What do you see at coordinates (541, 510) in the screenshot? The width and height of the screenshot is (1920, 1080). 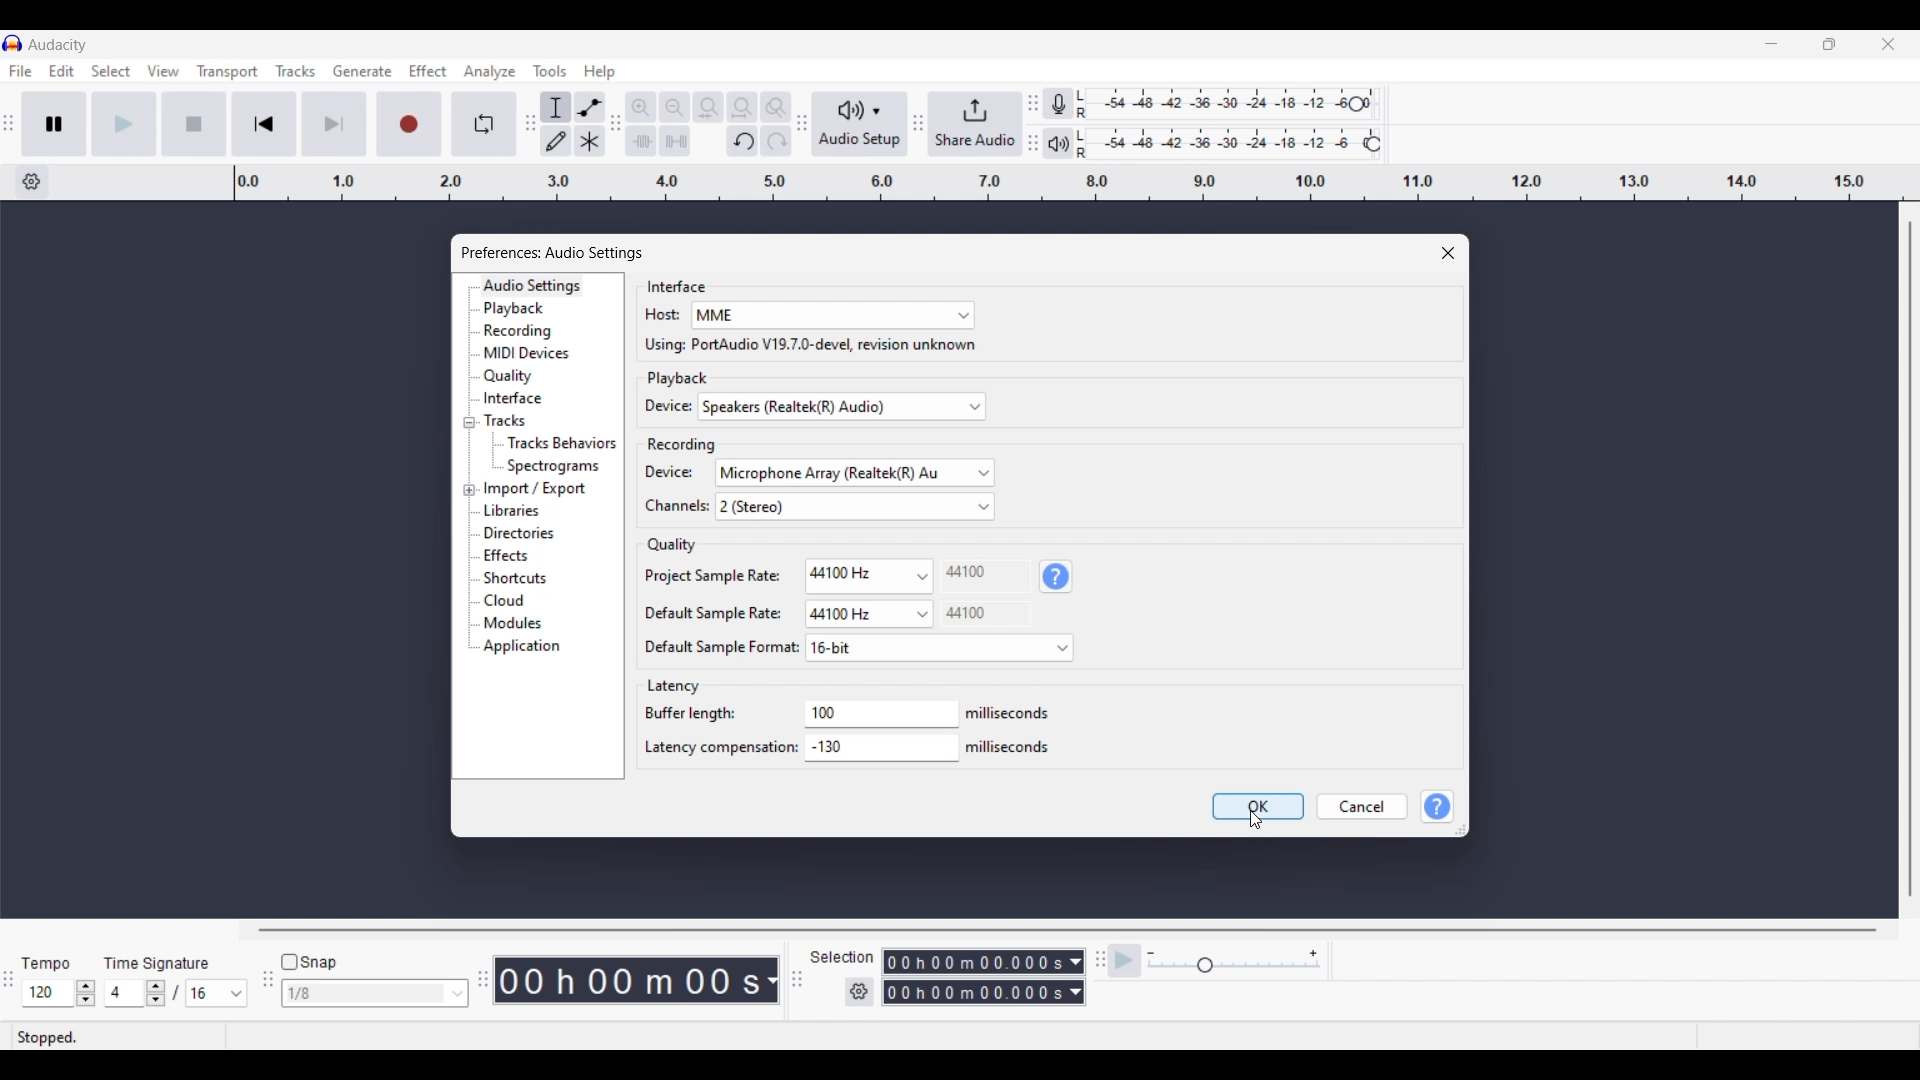 I see `Libraries` at bounding box center [541, 510].